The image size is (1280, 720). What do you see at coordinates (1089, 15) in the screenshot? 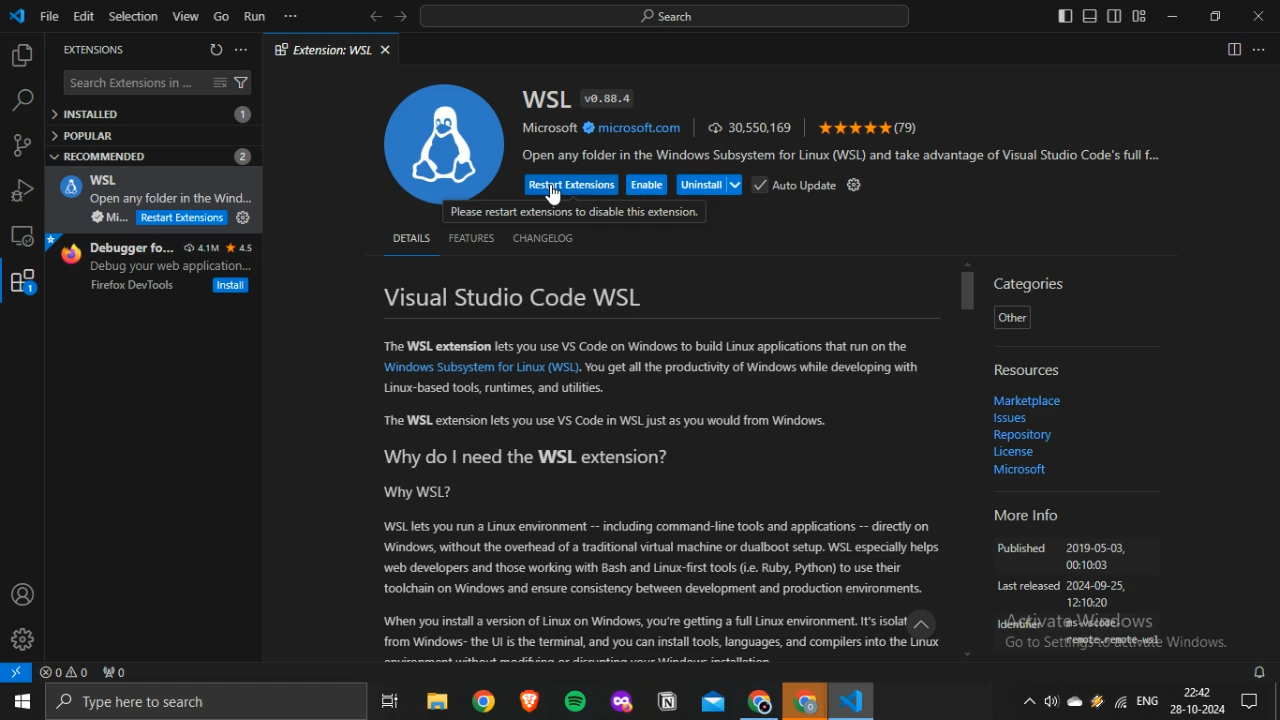
I see `toggle panel` at bounding box center [1089, 15].